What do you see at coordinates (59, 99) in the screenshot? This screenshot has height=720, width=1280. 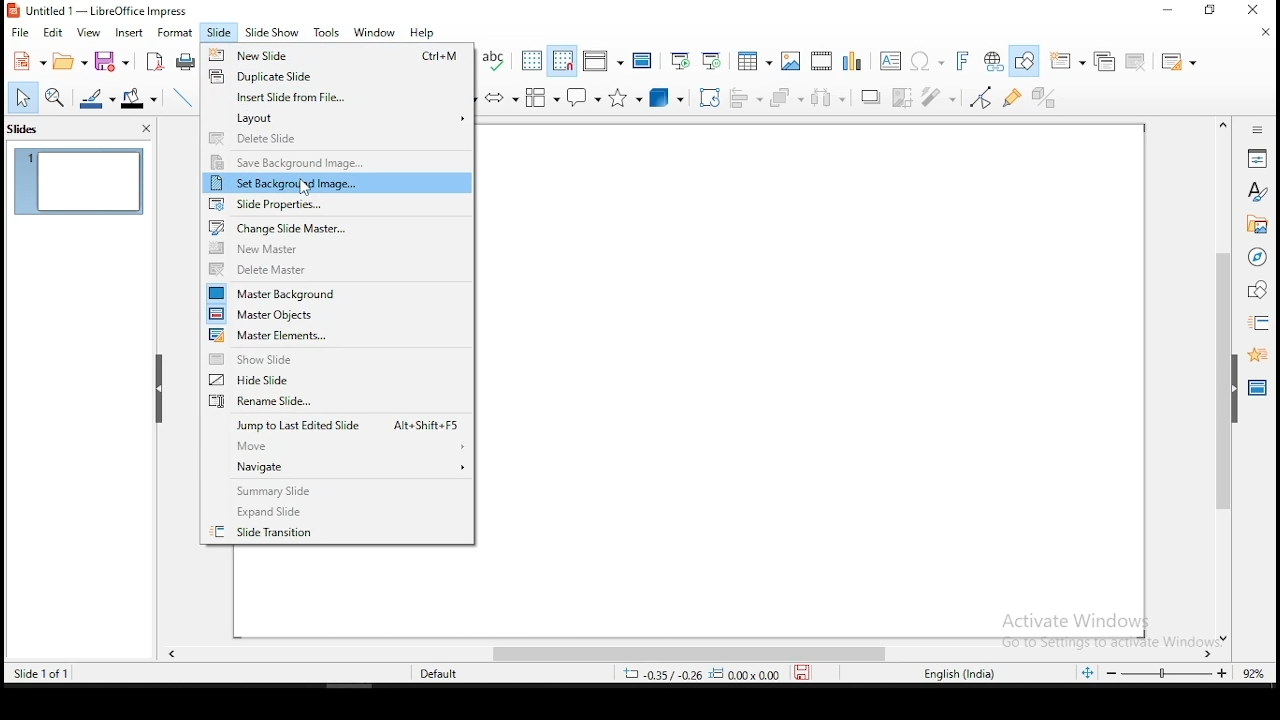 I see `zoom and pan` at bounding box center [59, 99].